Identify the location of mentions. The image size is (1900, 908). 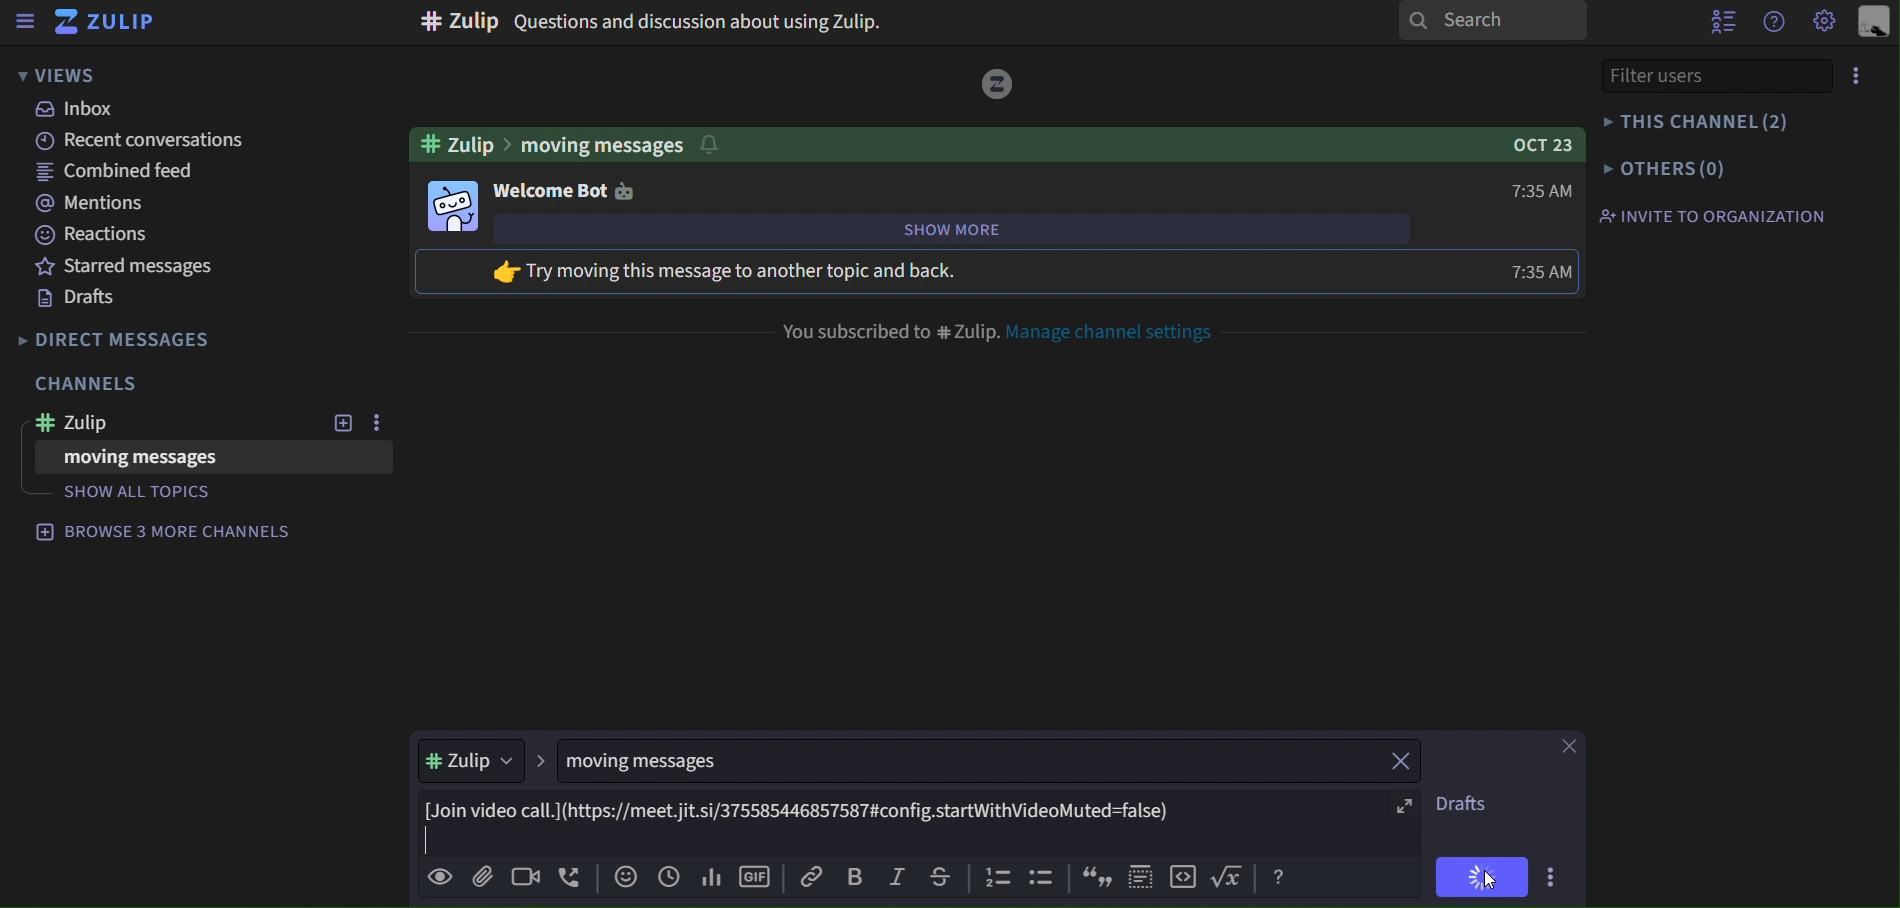
(88, 202).